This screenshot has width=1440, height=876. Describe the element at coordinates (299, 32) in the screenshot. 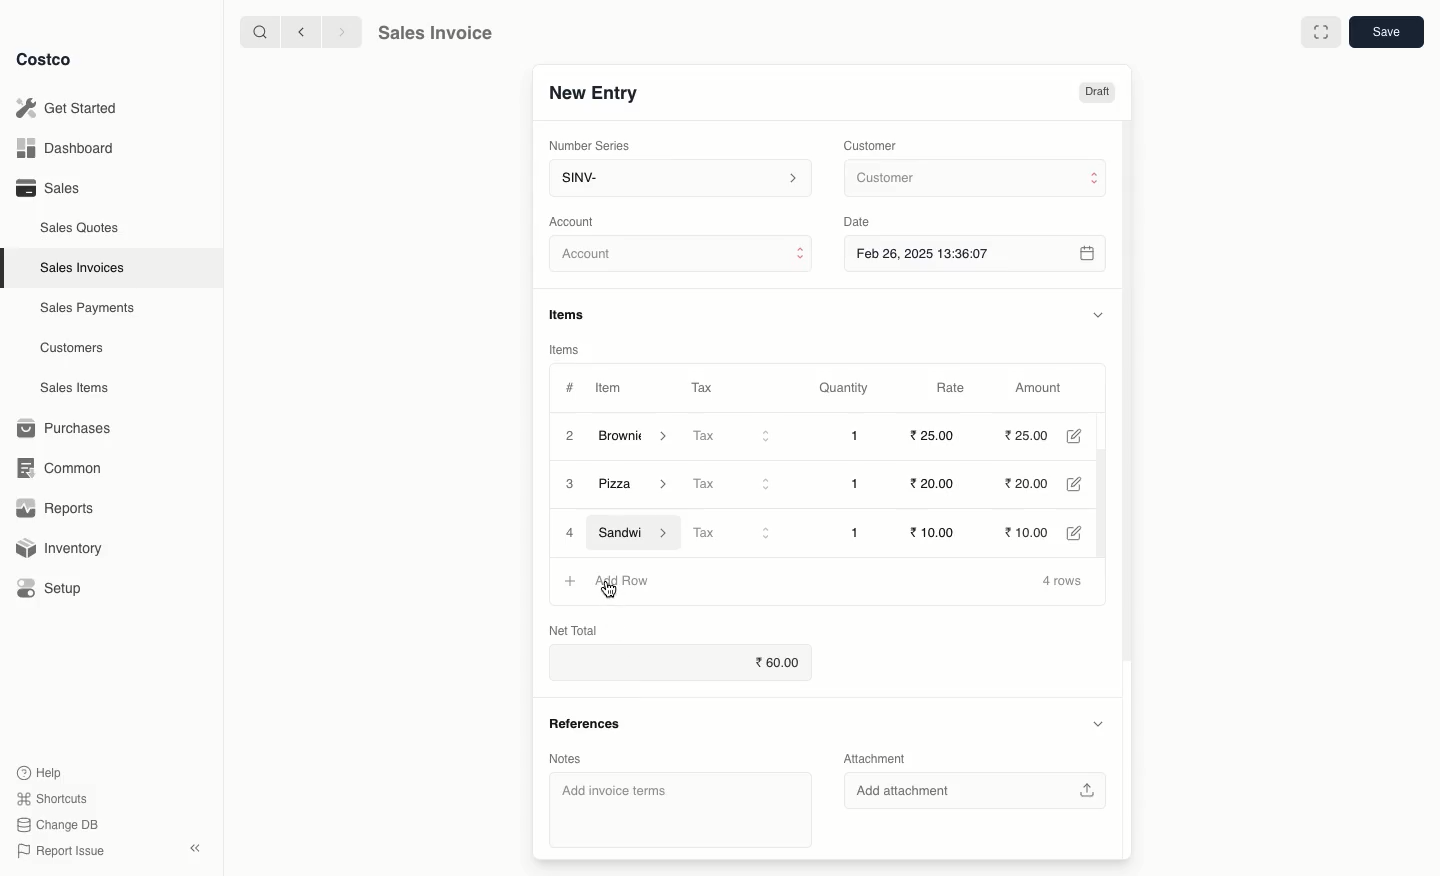

I see `Back` at that location.